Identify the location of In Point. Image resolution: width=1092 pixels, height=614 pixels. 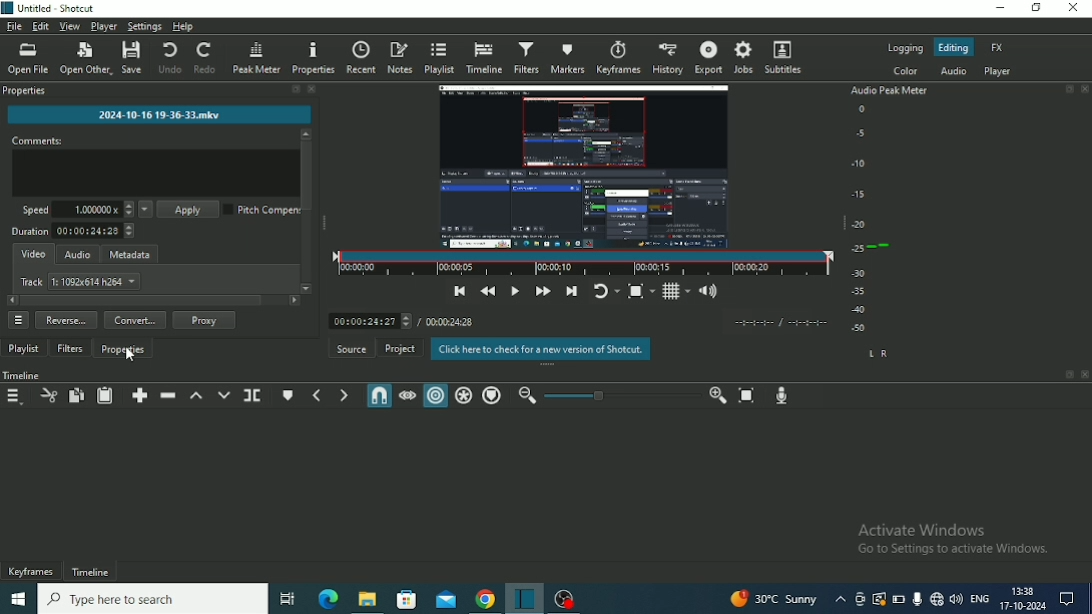
(753, 323).